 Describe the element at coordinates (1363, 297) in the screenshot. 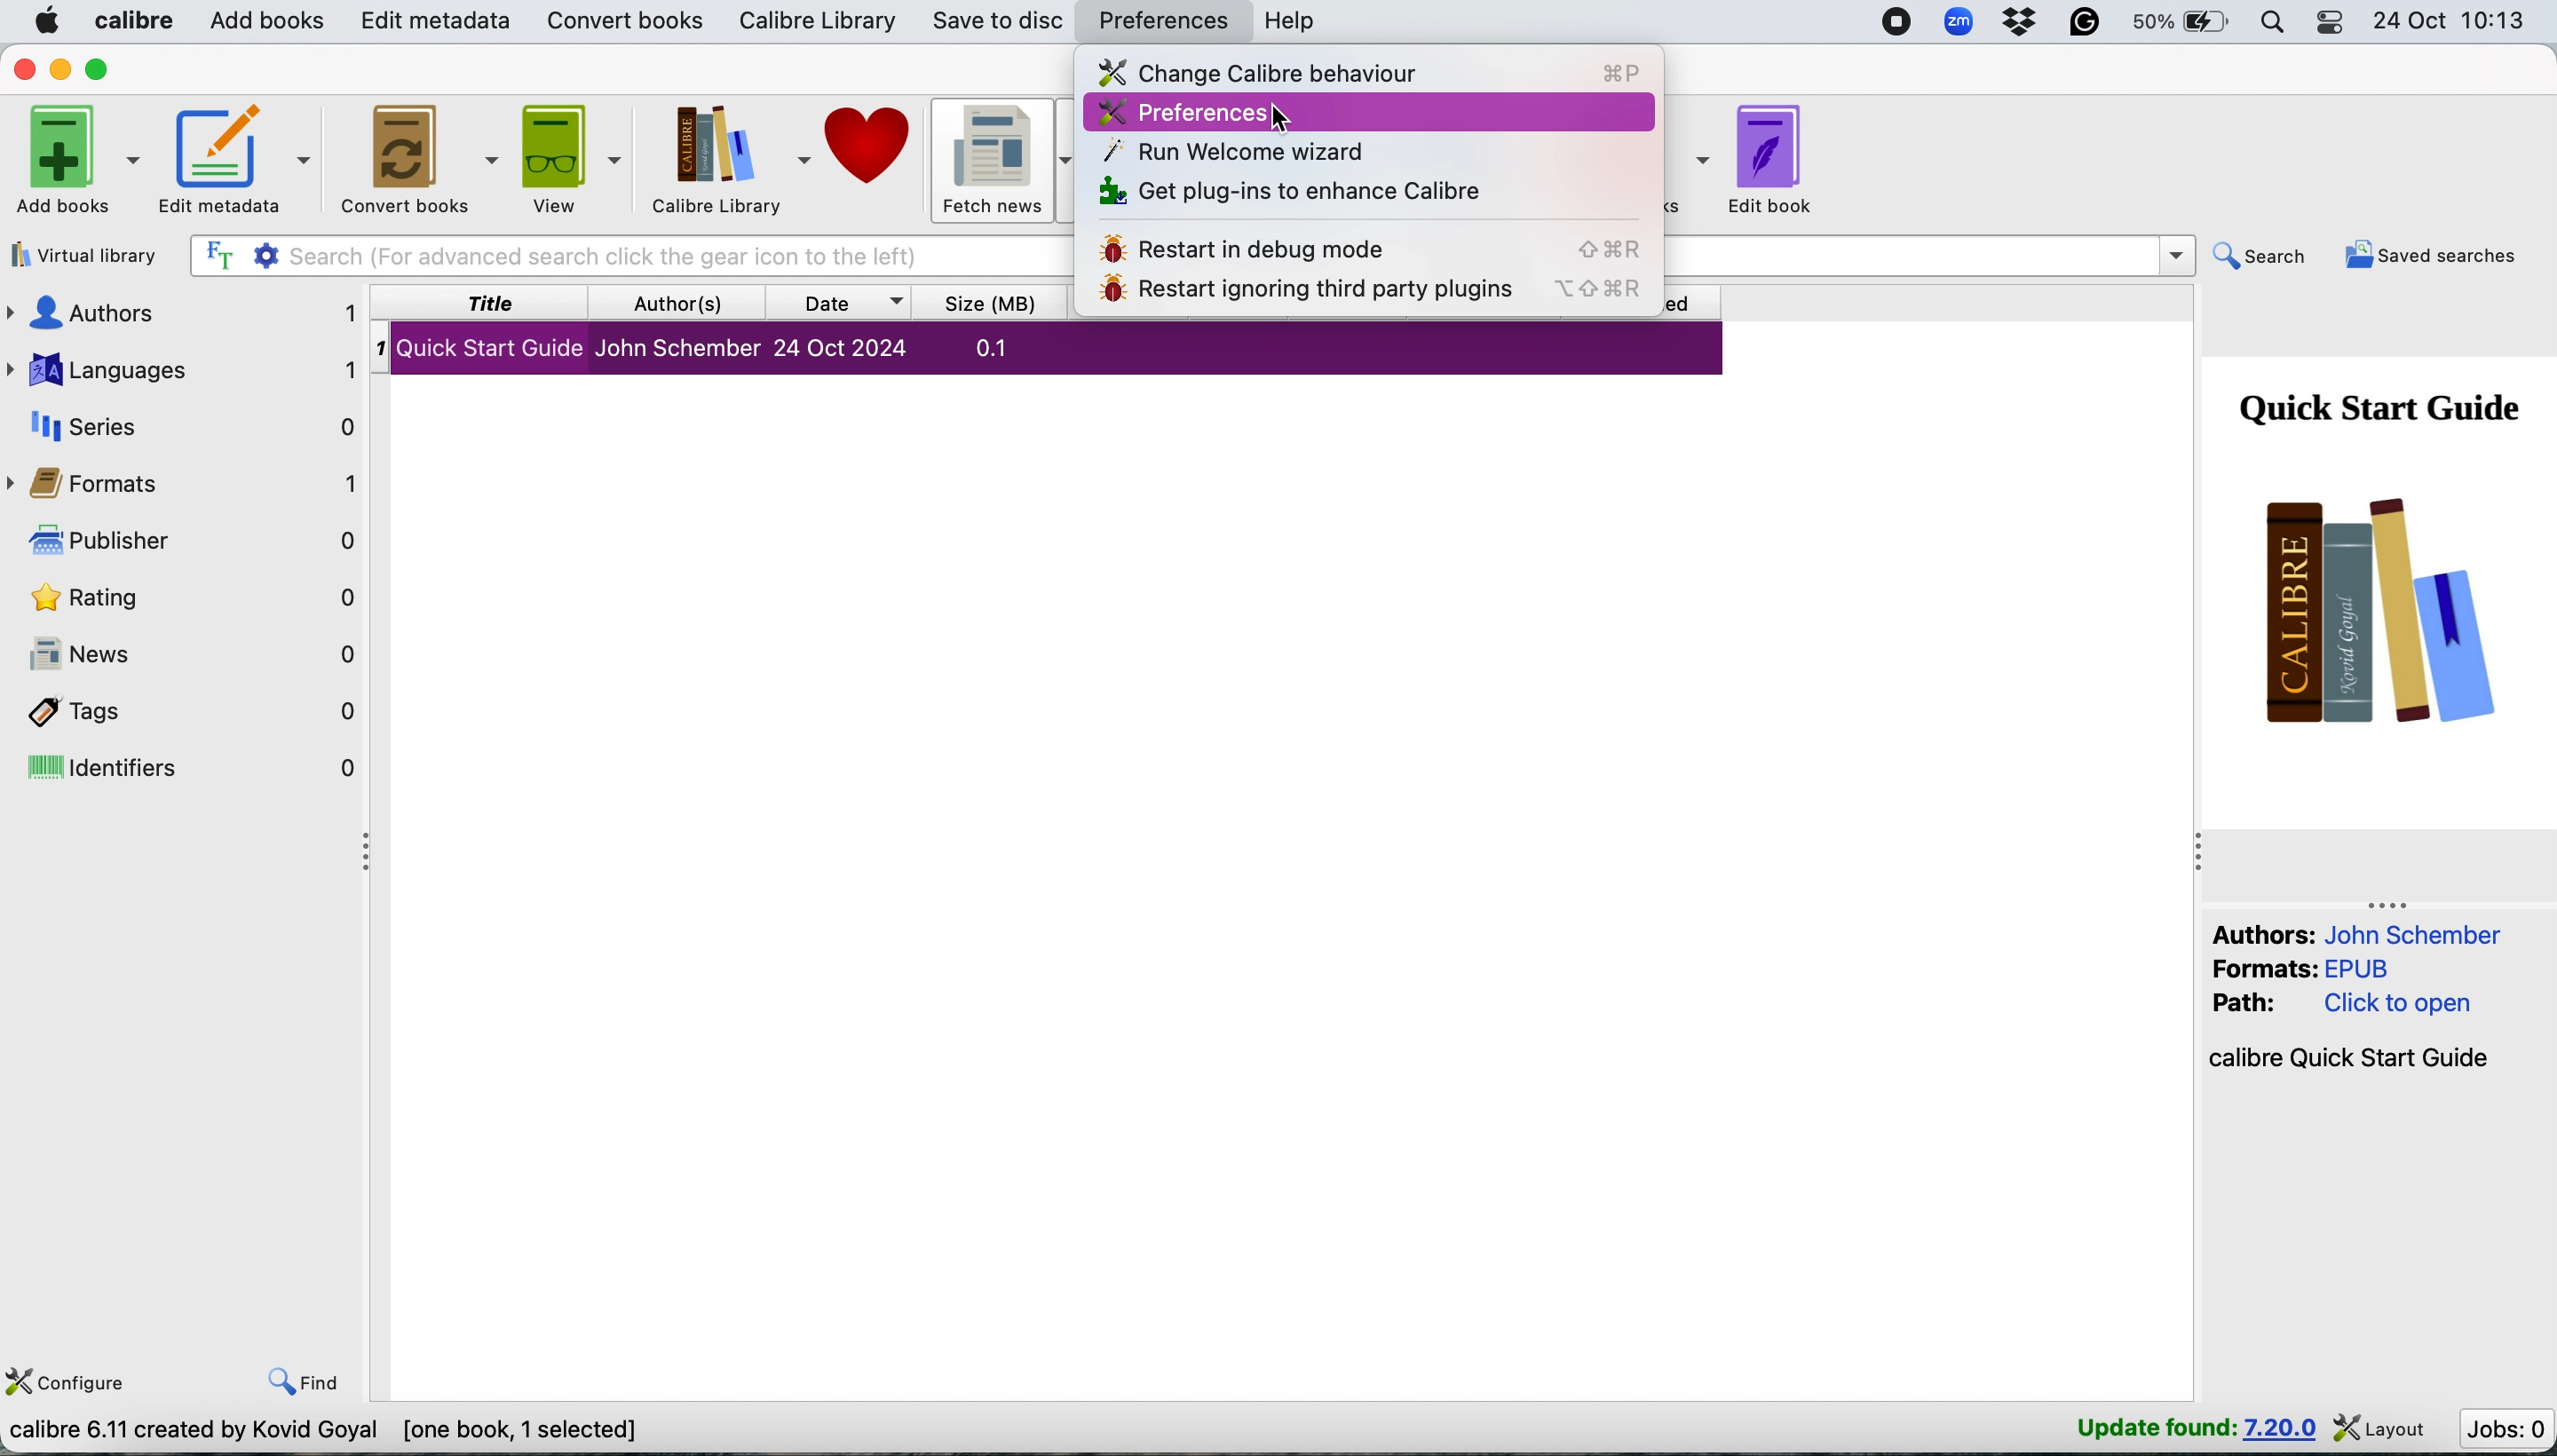

I see `restart ignoring third party plugins` at that location.